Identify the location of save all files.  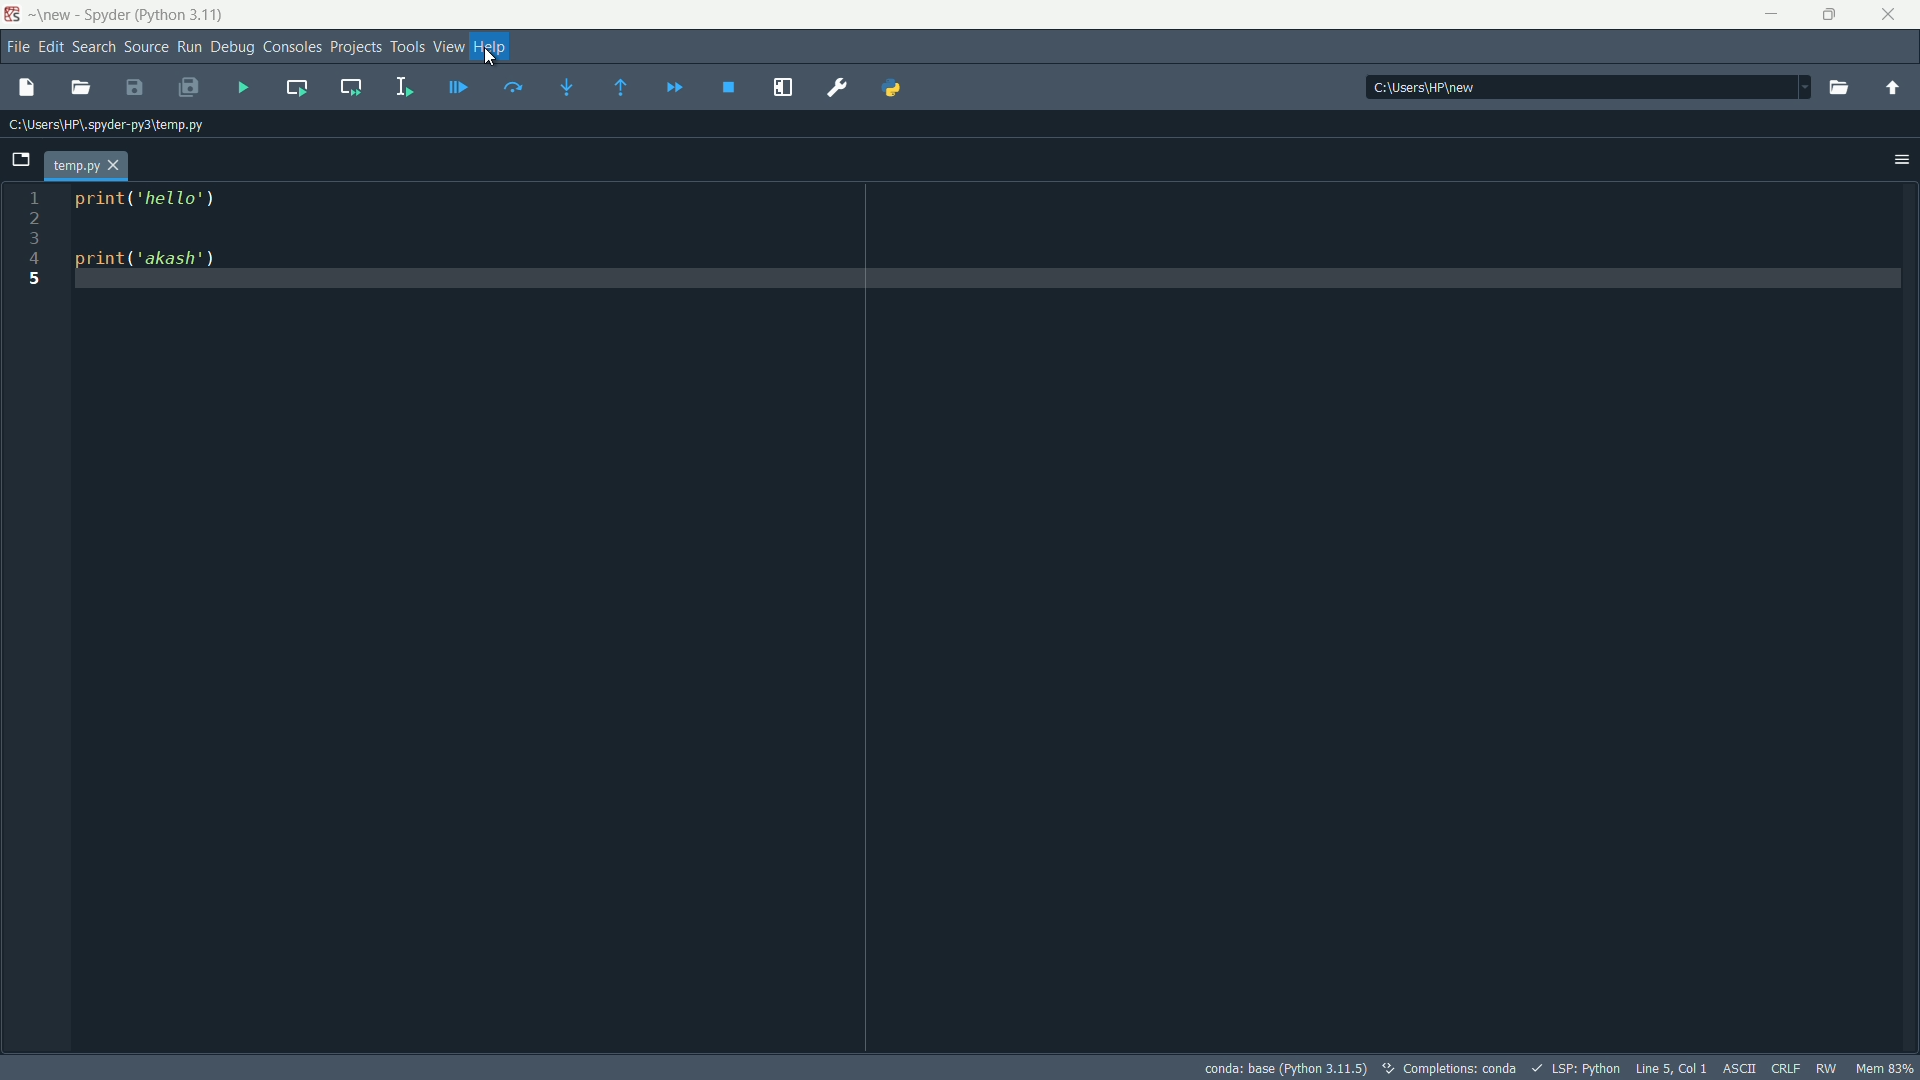
(187, 88).